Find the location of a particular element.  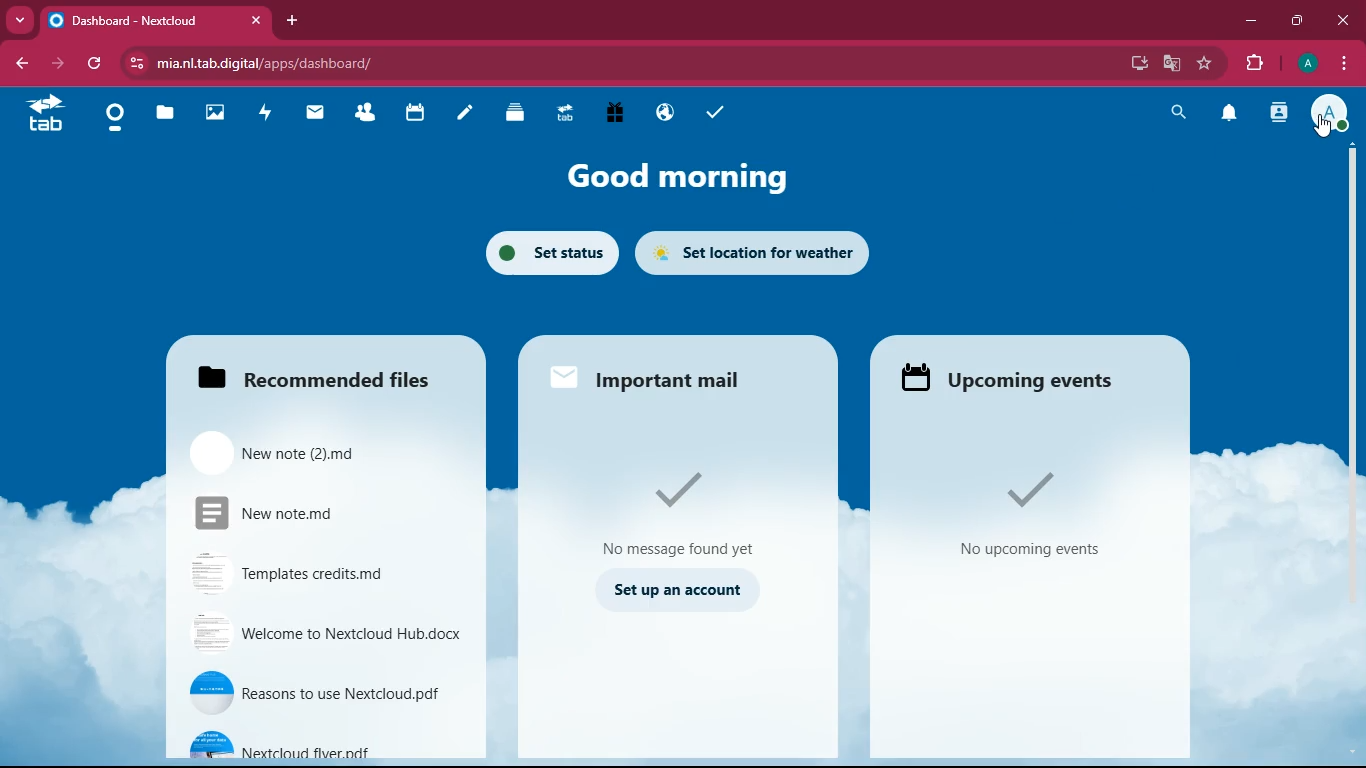

files is located at coordinates (171, 115).